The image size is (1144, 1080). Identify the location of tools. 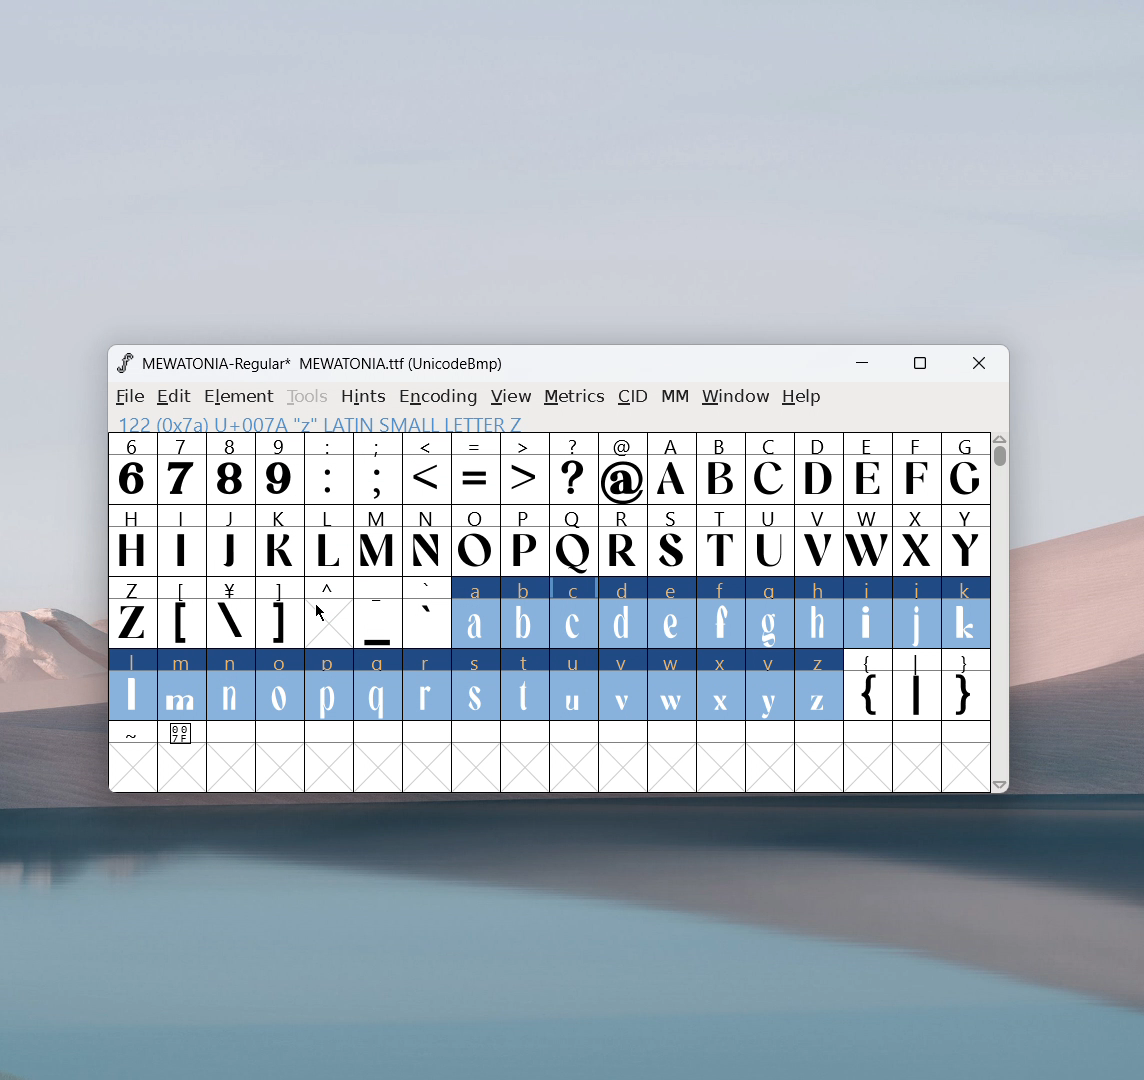
(308, 397).